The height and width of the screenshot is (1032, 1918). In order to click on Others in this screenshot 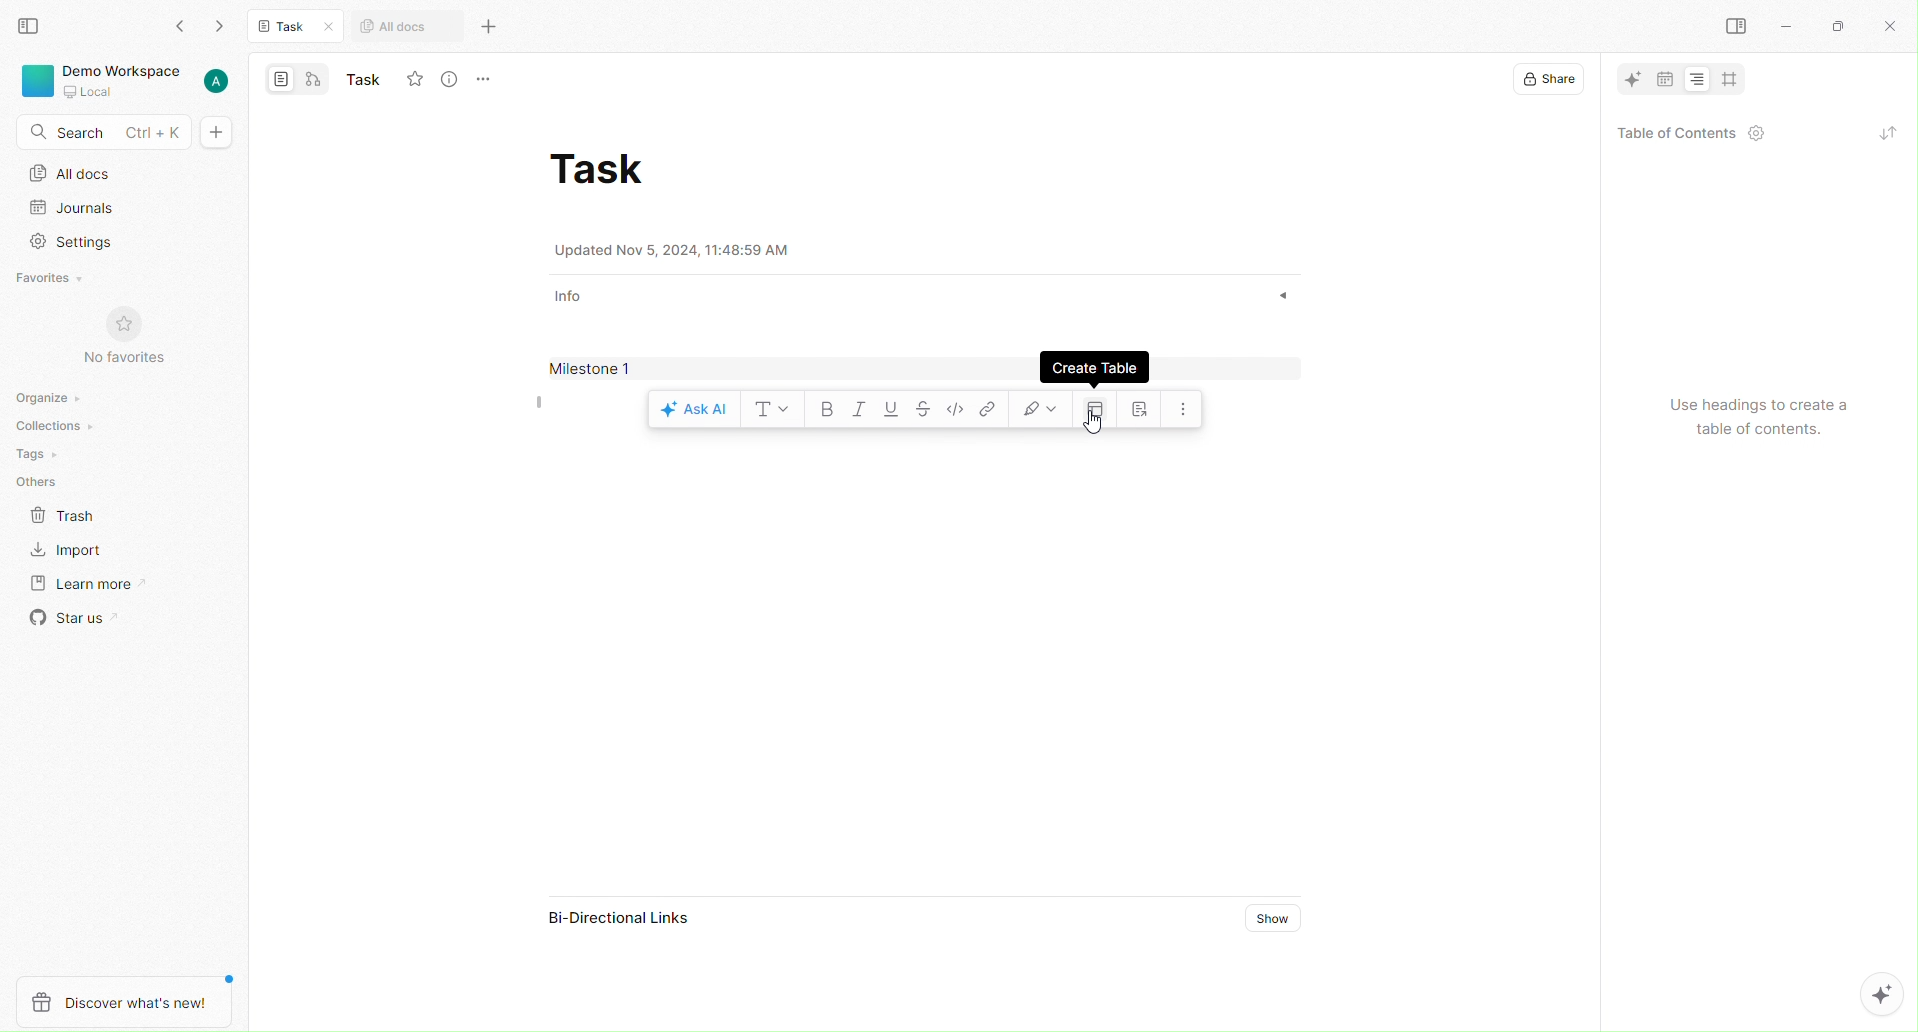, I will do `click(41, 484)`.